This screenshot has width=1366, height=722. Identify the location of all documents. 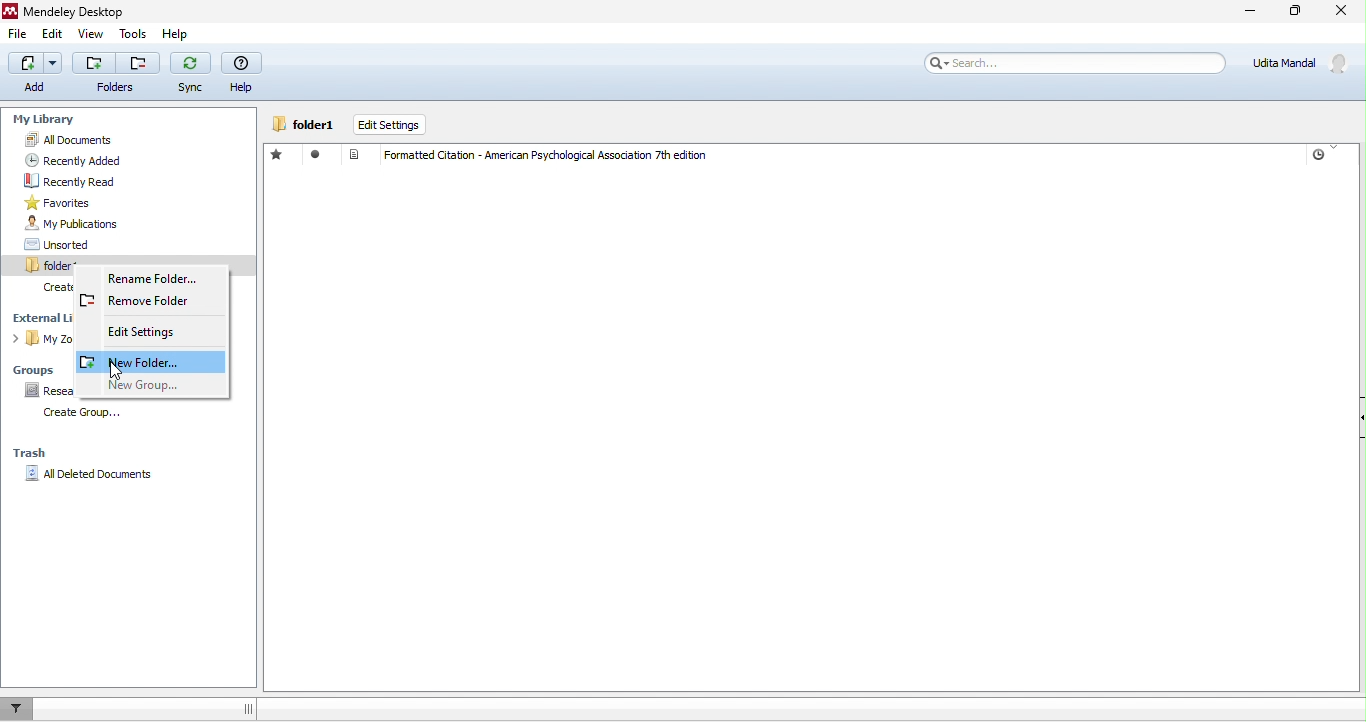
(105, 140).